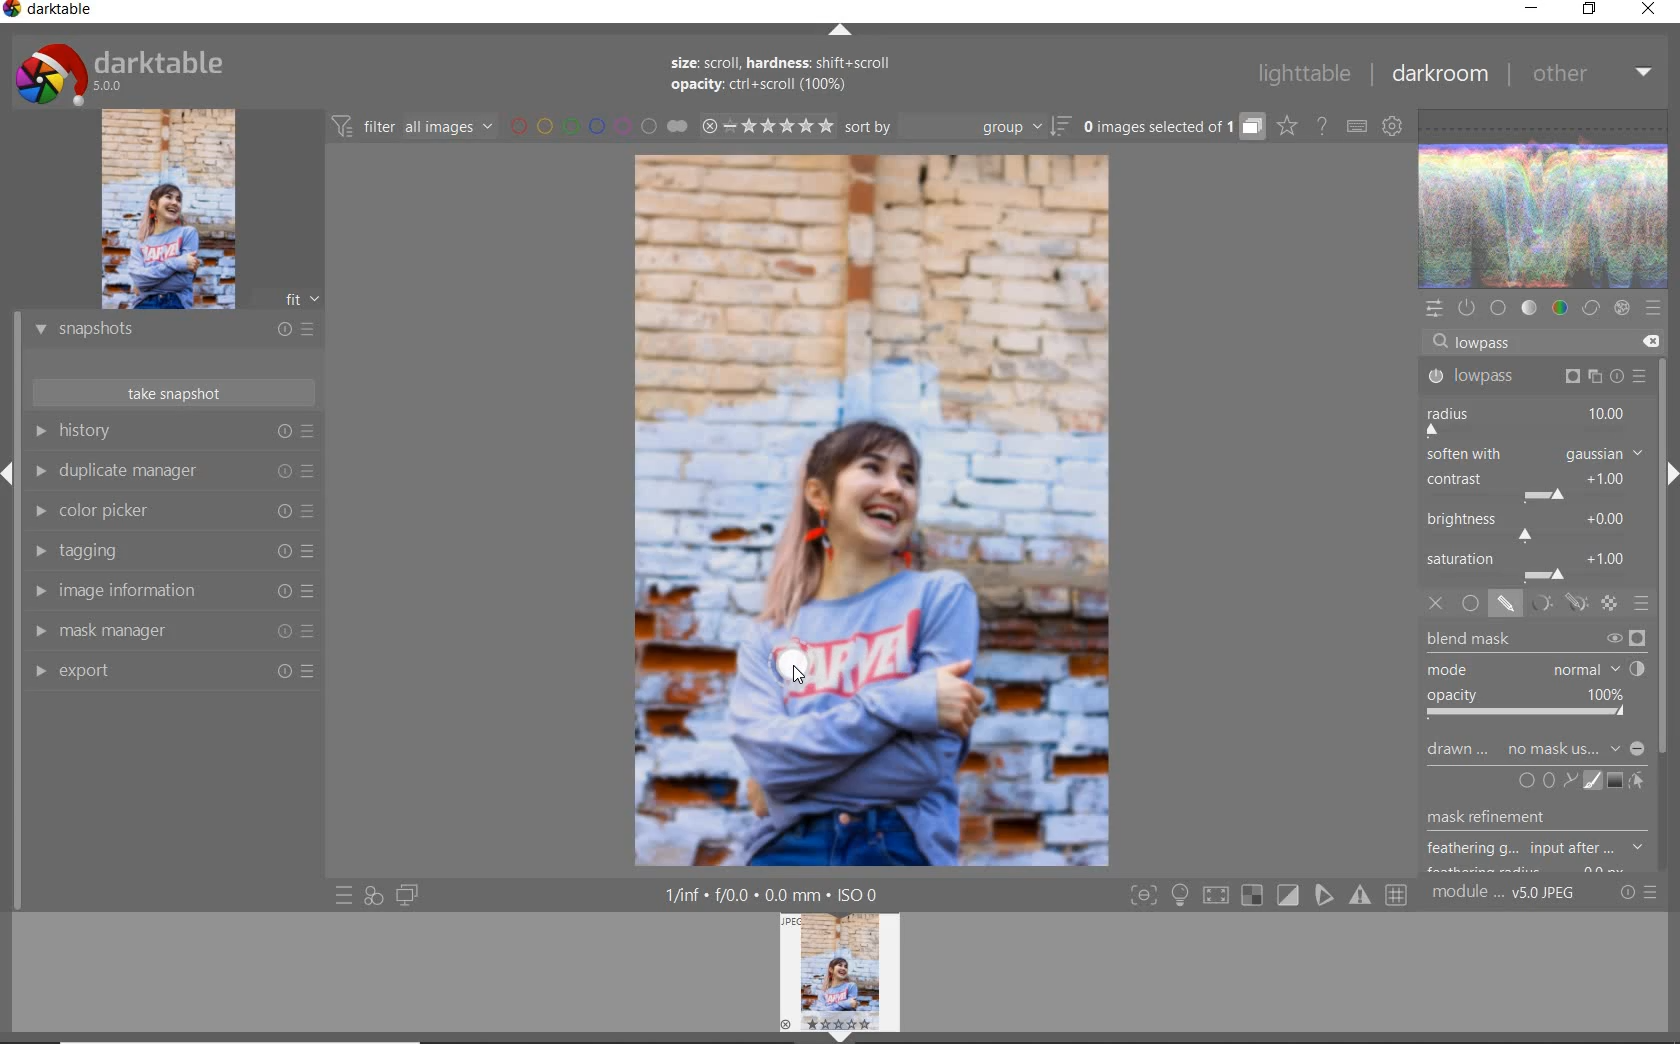 This screenshot has height=1044, width=1680. I want to click on correct, so click(1590, 309).